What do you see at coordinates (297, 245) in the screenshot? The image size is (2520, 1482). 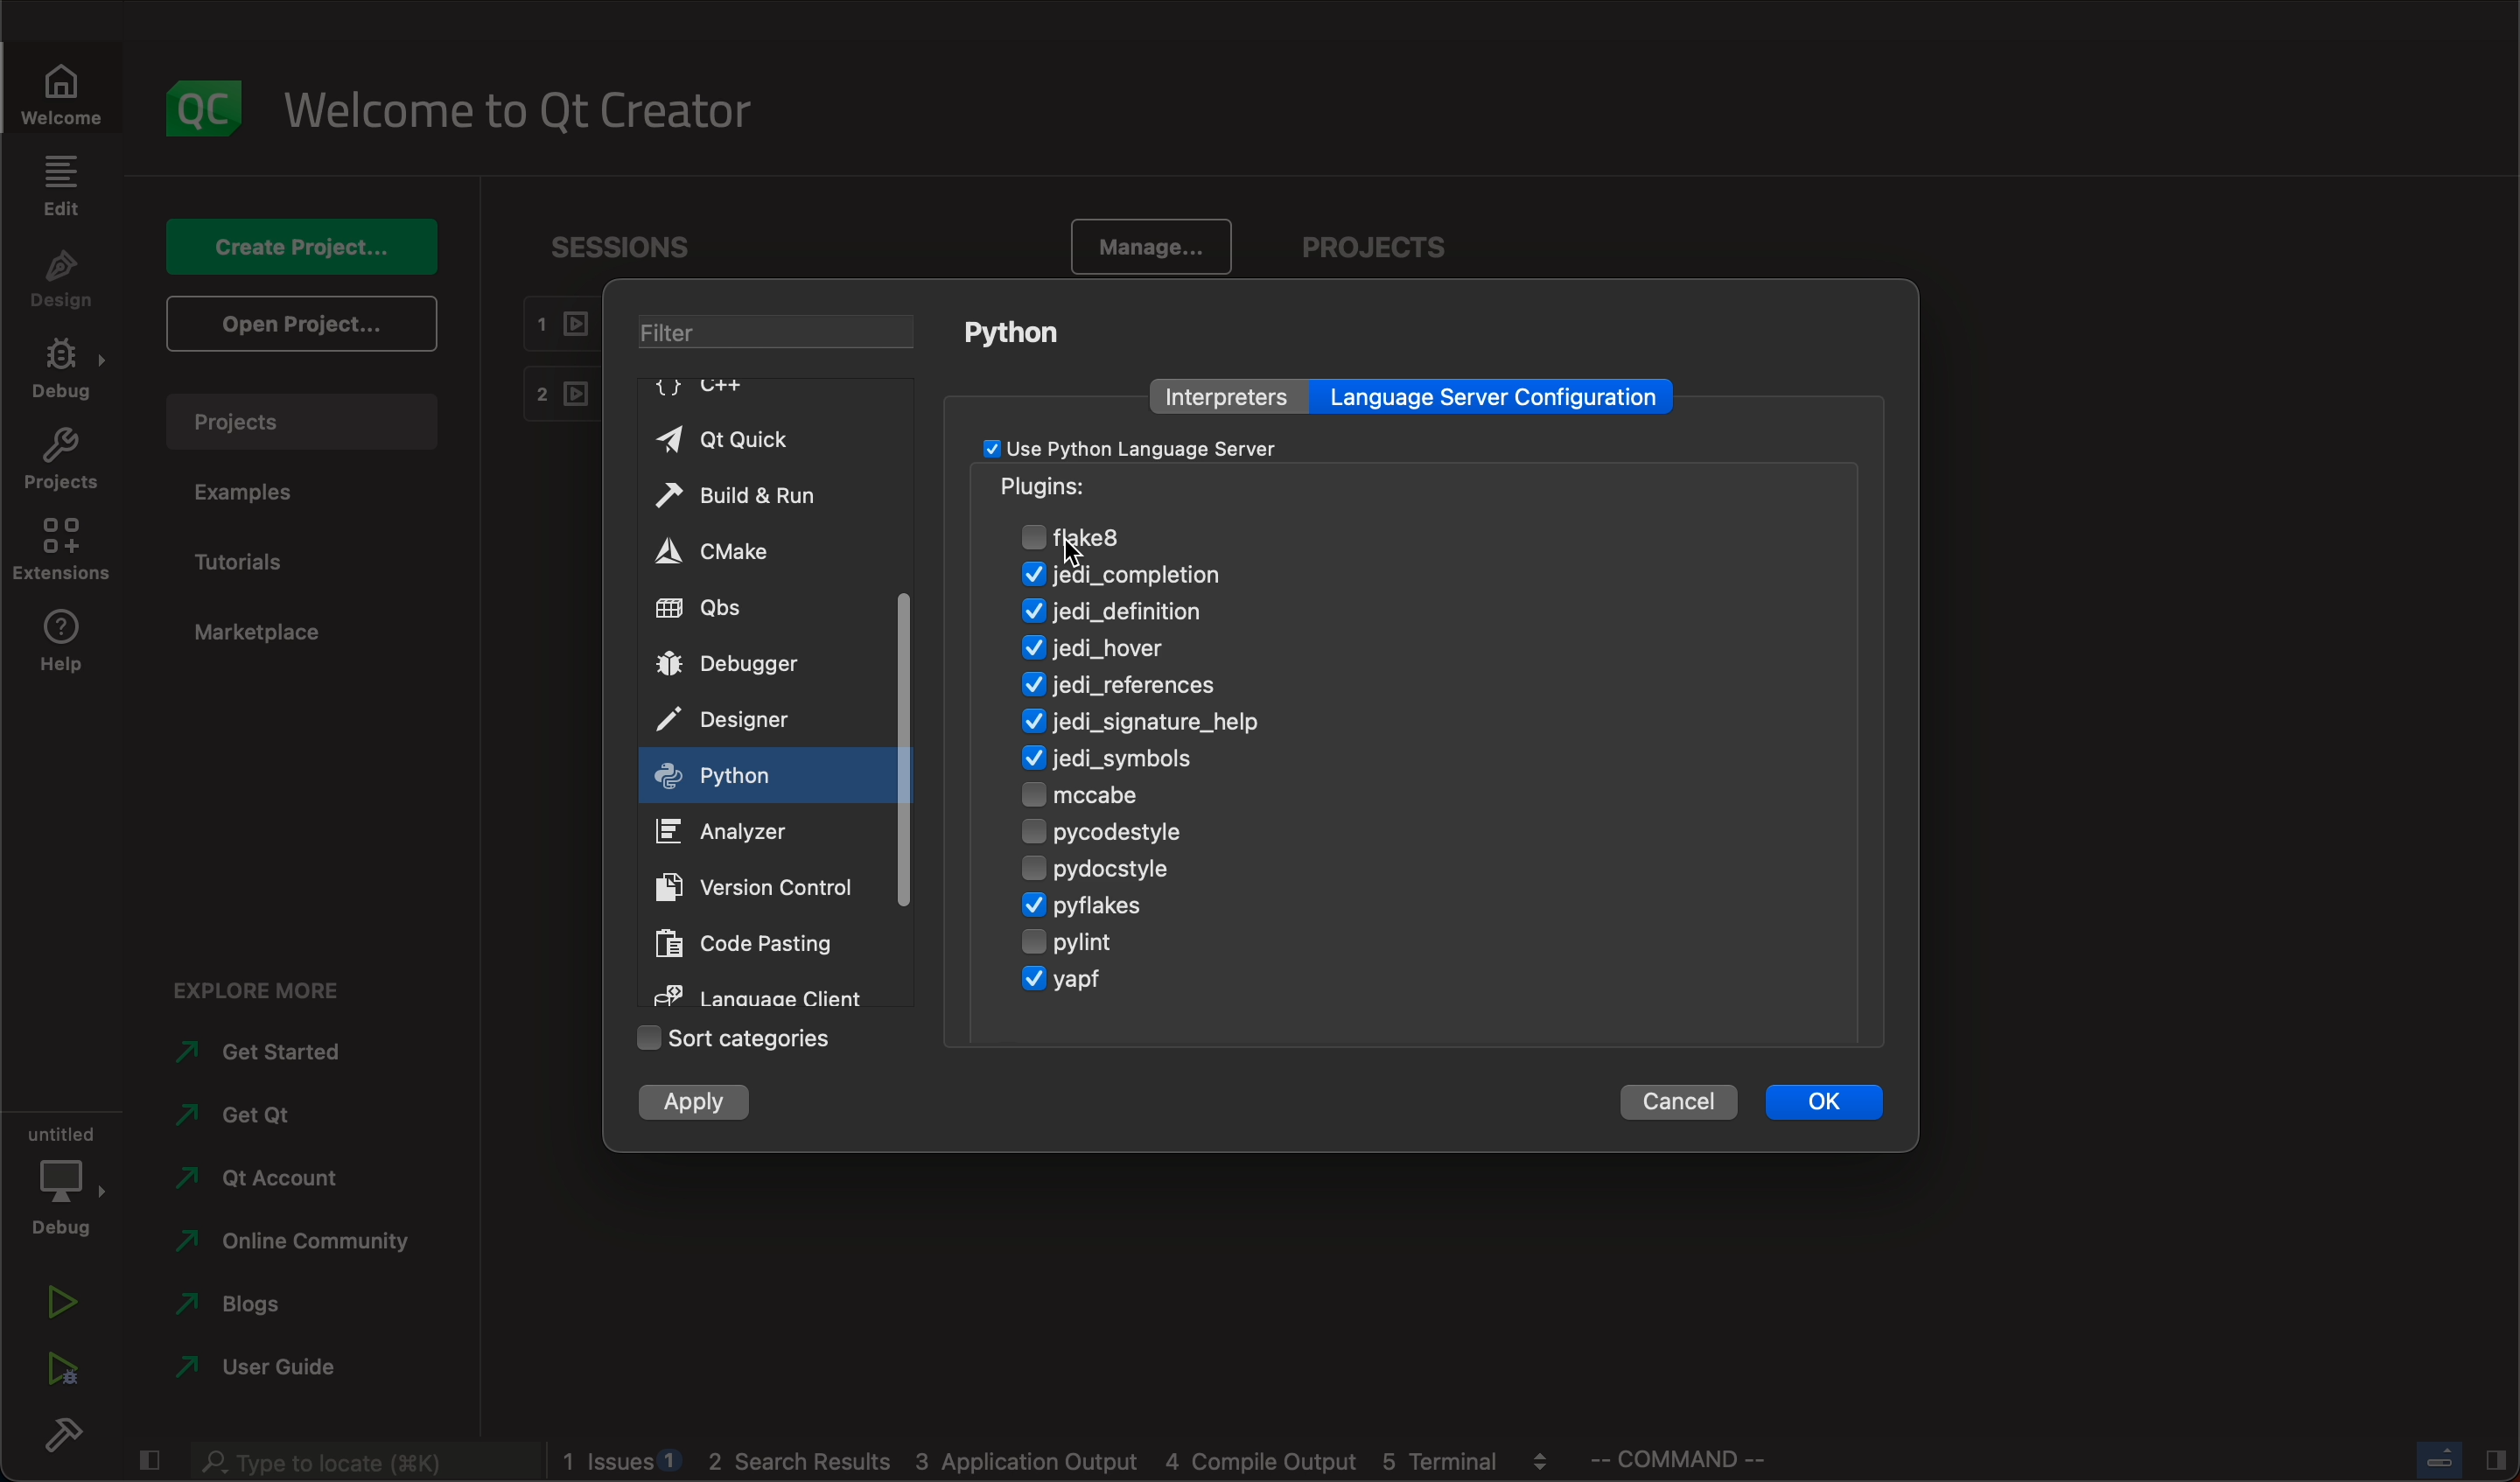 I see `create` at bounding box center [297, 245].